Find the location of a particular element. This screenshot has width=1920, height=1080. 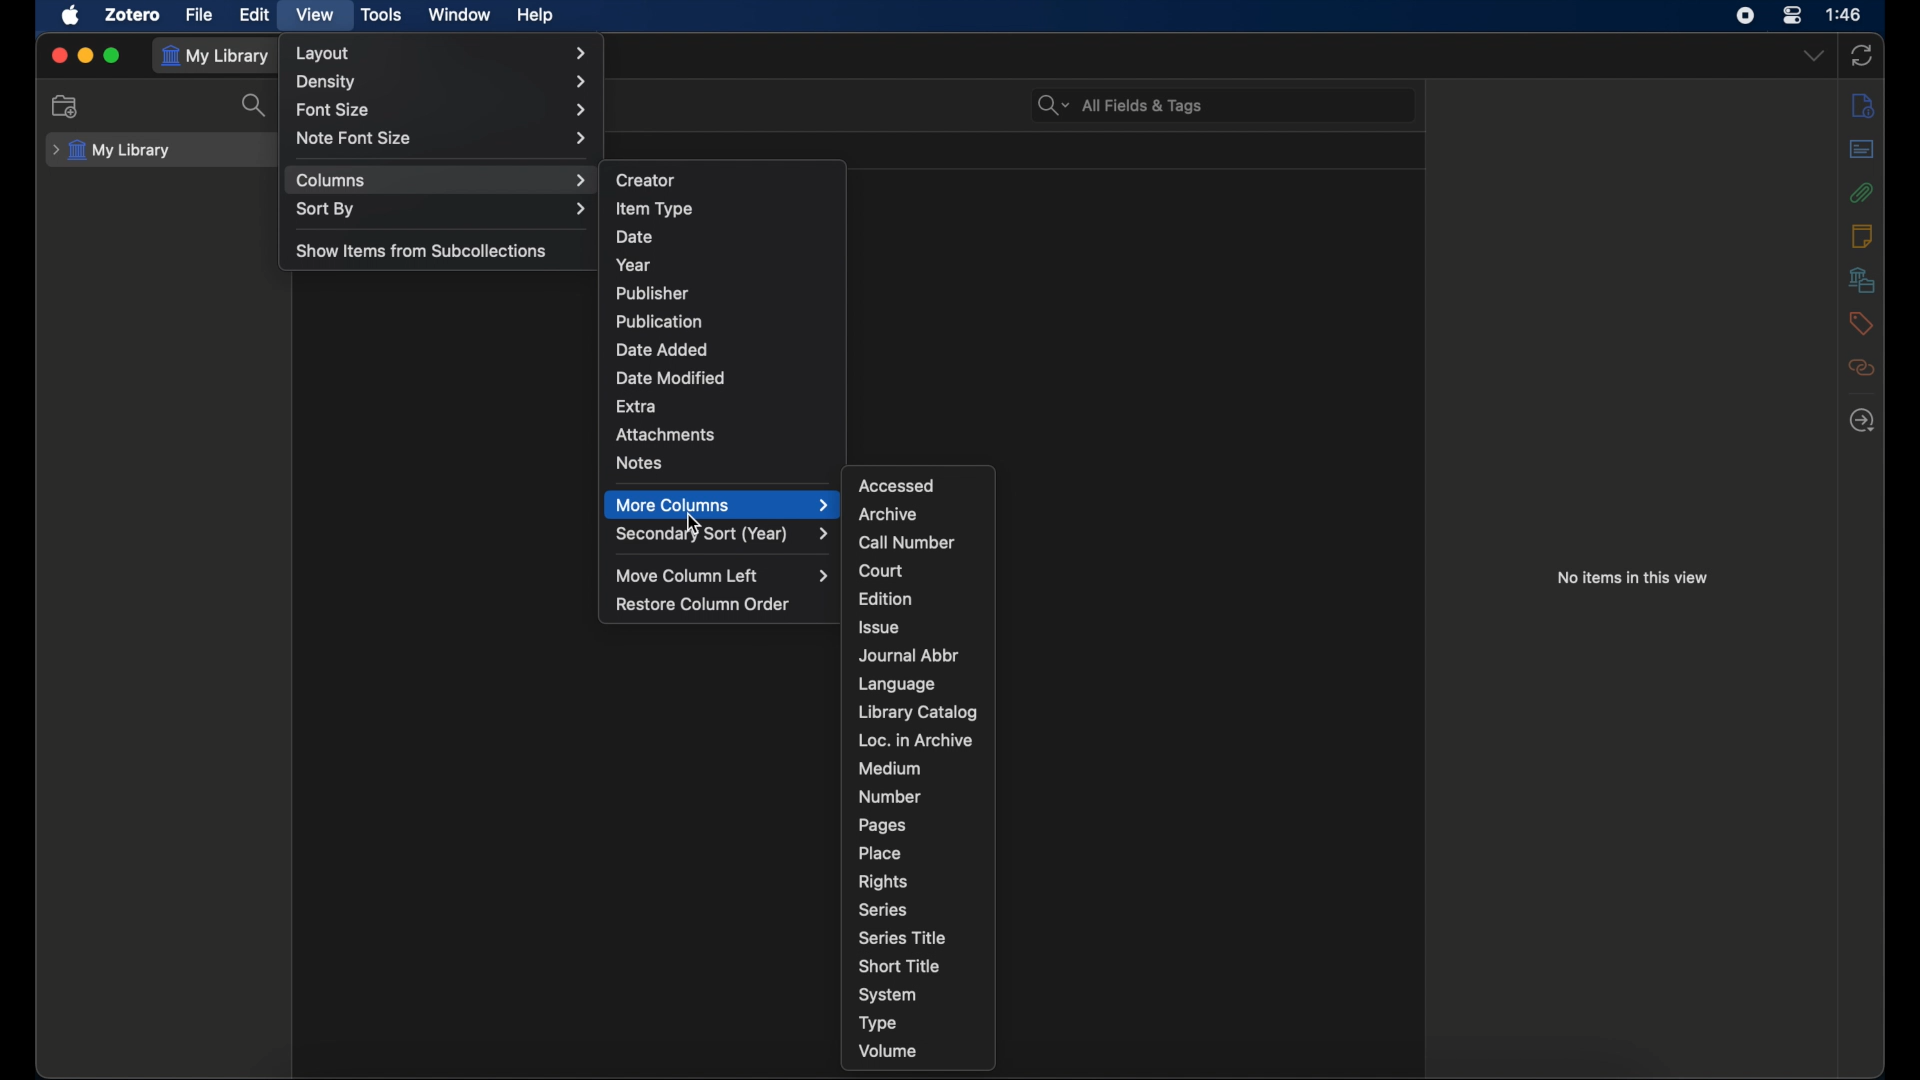

my library is located at coordinates (112, 151).